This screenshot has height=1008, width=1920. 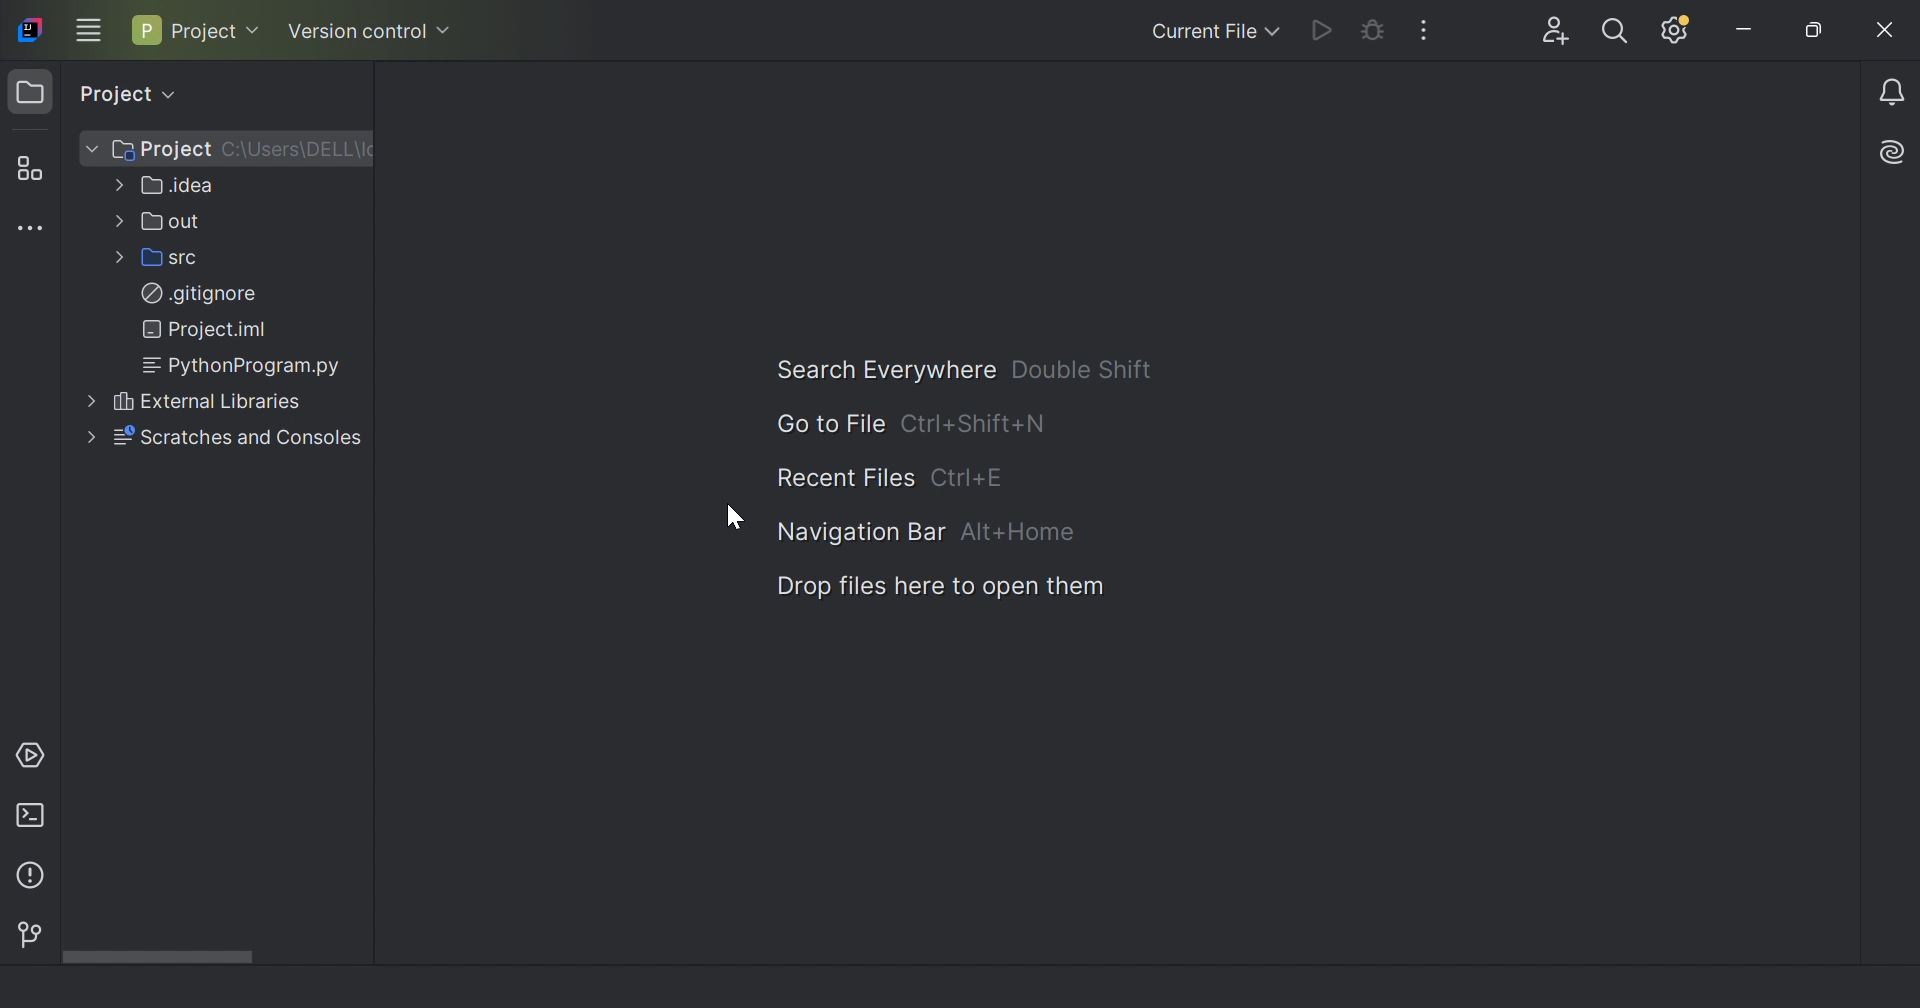 What do you see at coordinates (1320, 31) in the screenshot?
I see `Run` at bounding box center [1320, 31].